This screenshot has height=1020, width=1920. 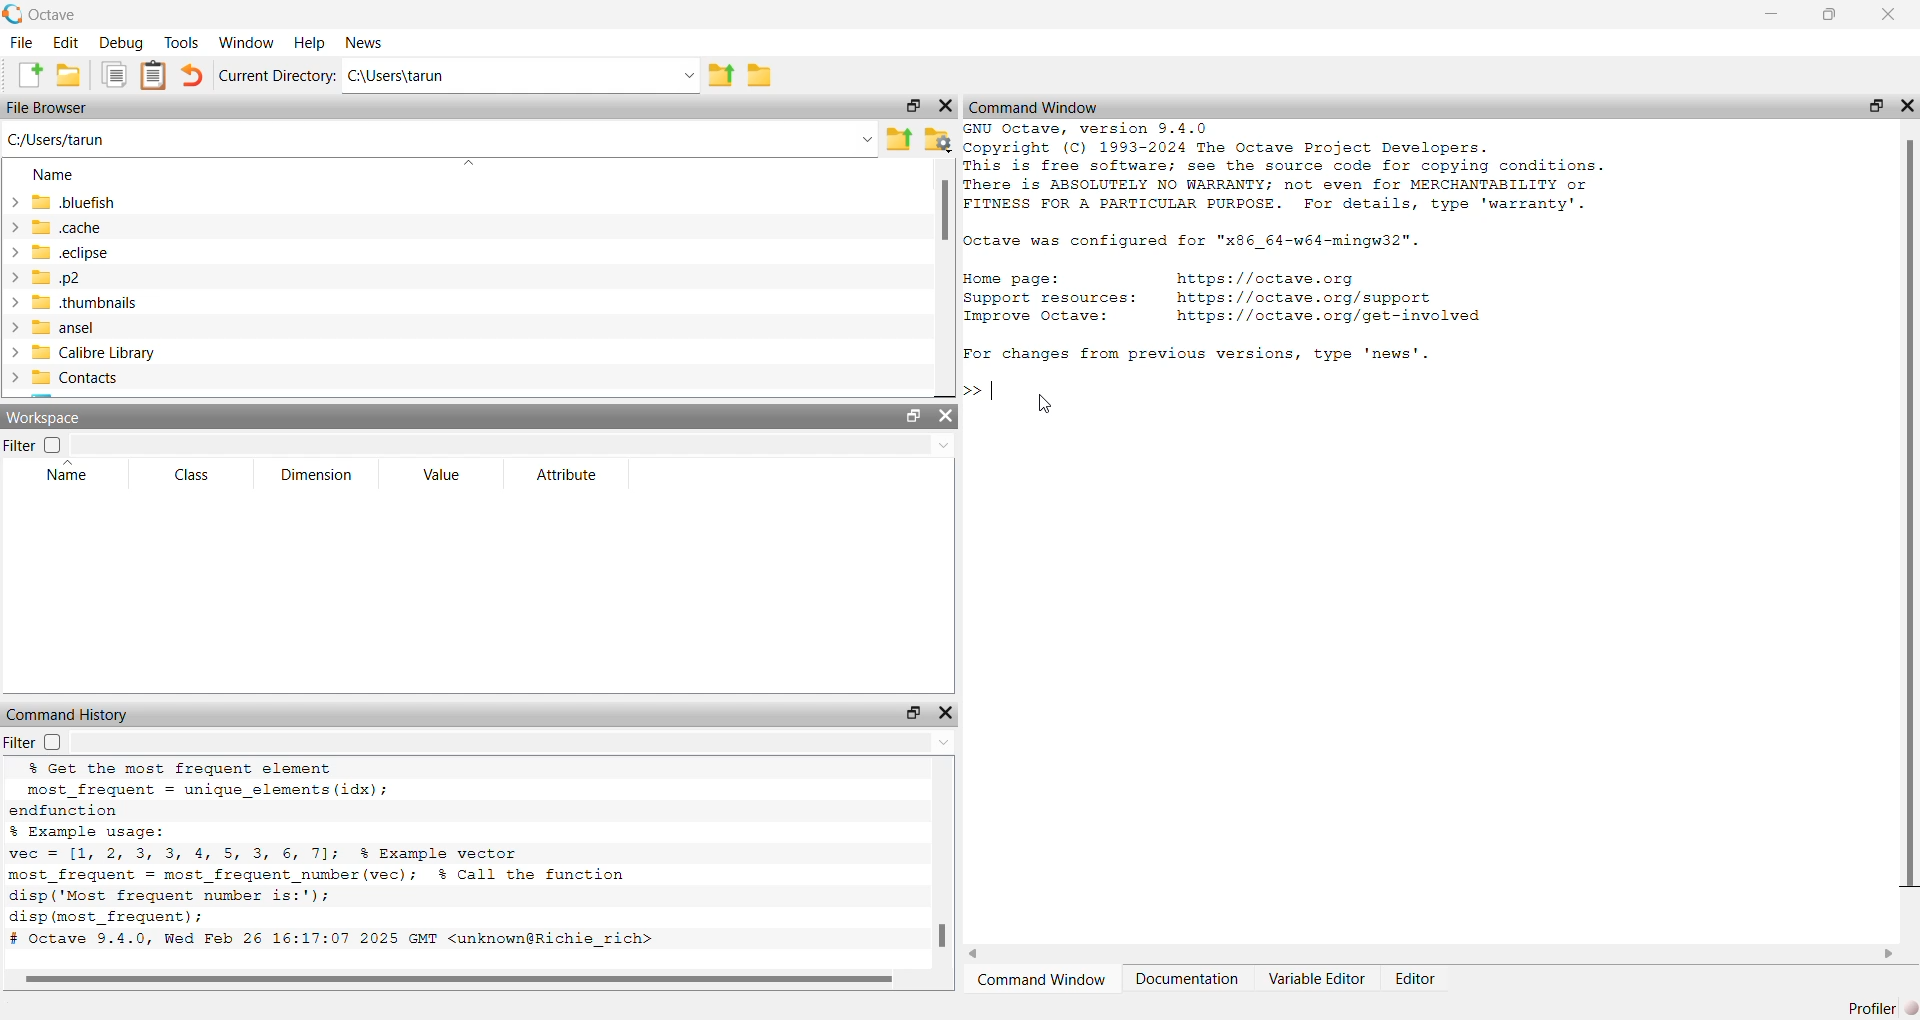 I want to click on expand/collapse, so click(x=13, y=378).